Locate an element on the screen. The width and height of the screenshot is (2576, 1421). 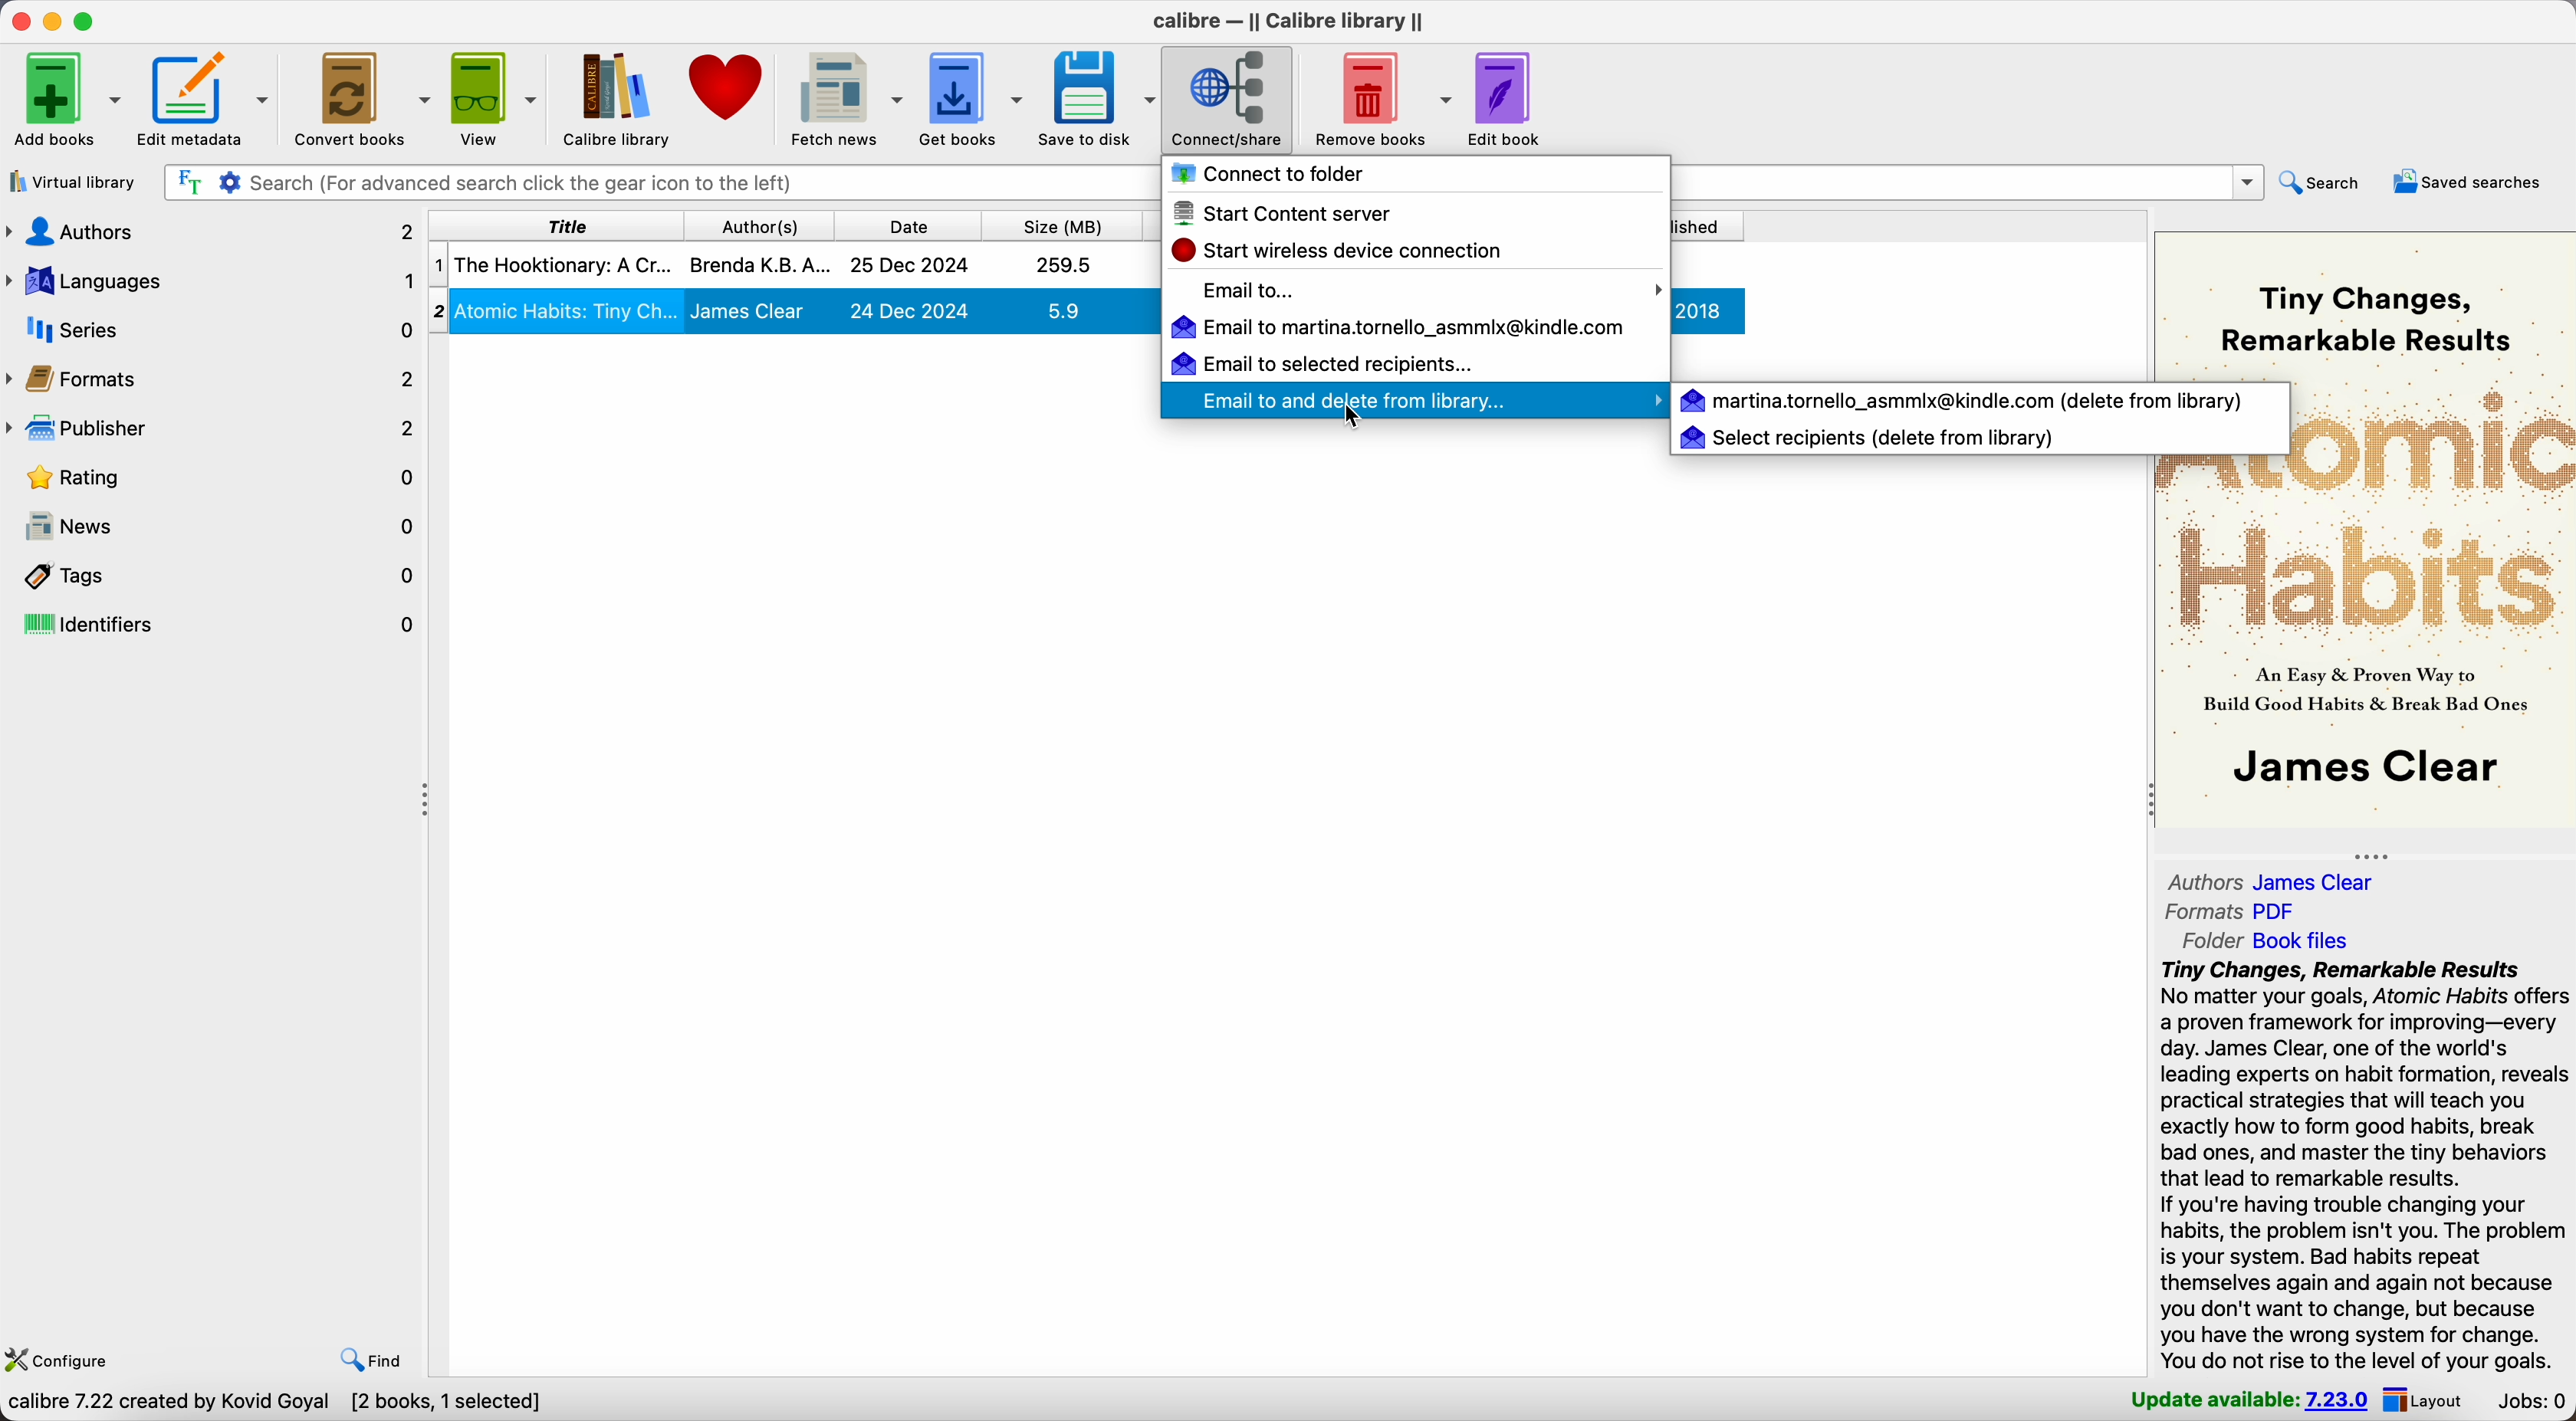
authors is located at coordinates (2274, 880).